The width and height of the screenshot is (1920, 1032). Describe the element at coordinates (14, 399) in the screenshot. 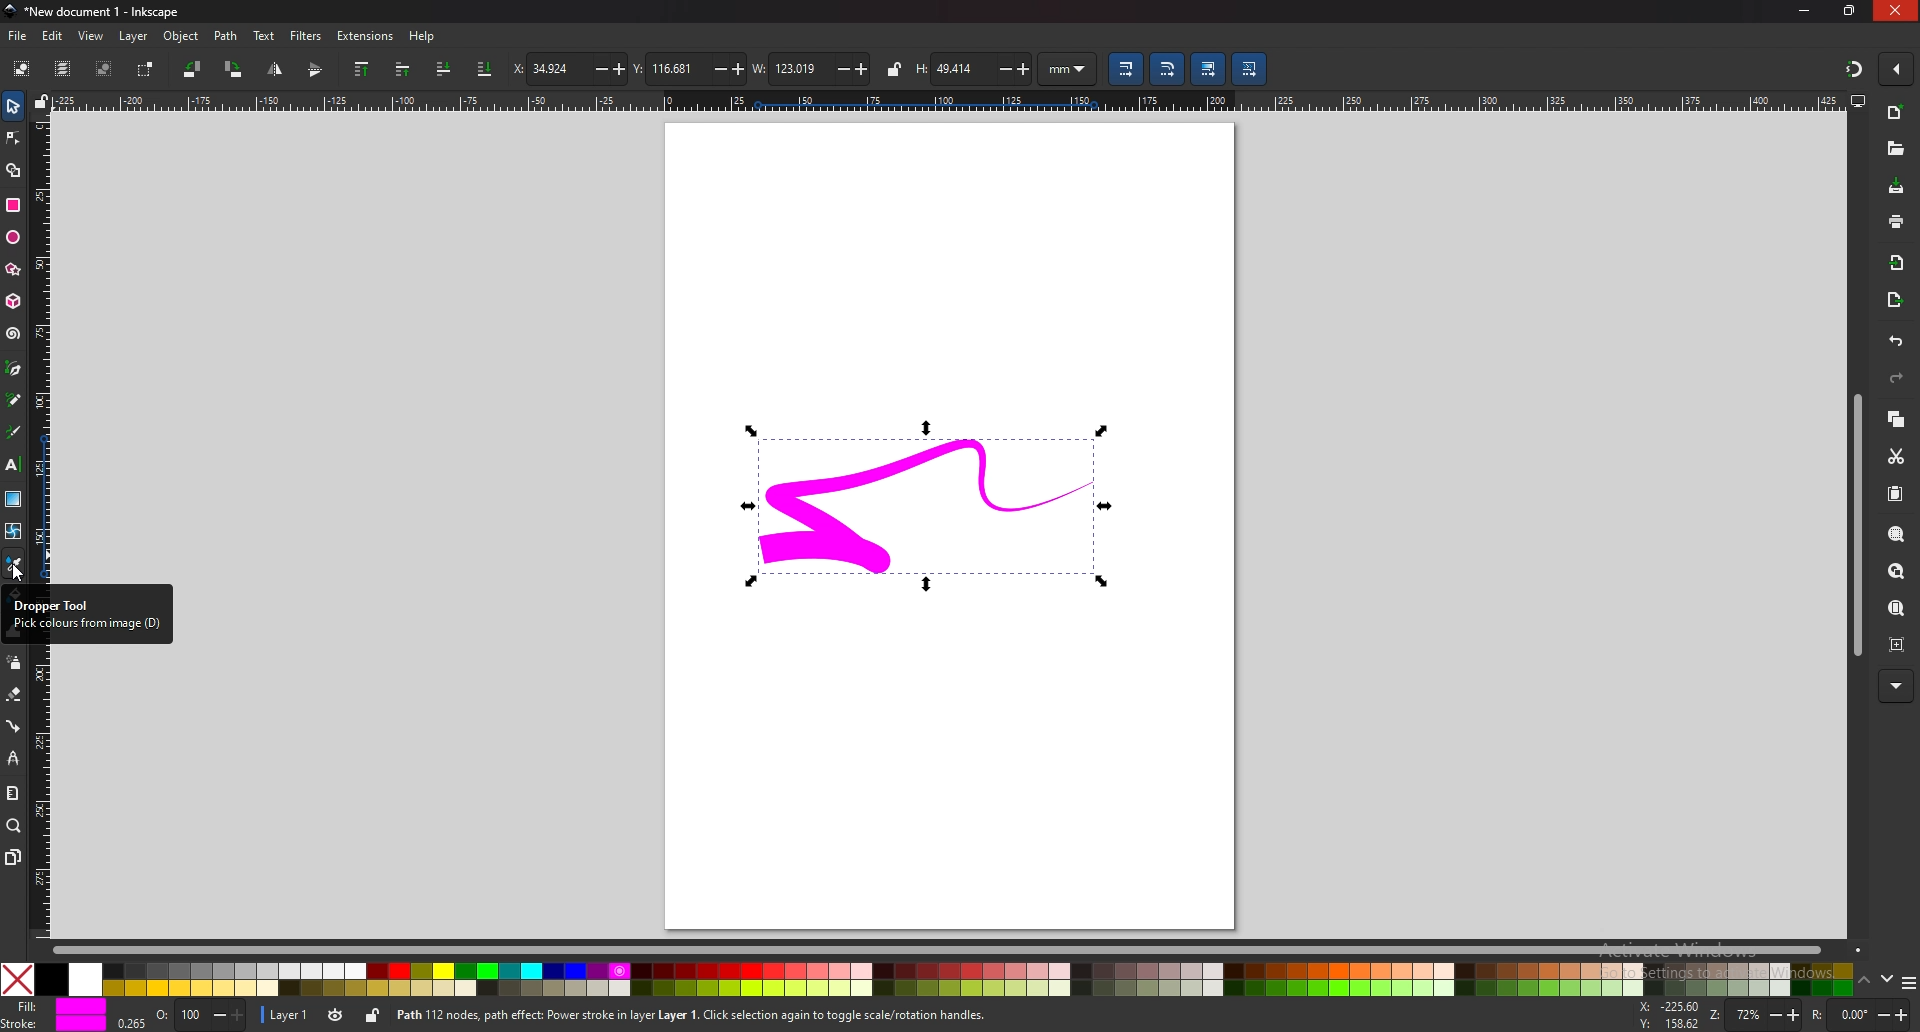

I see `pencil` at that location.